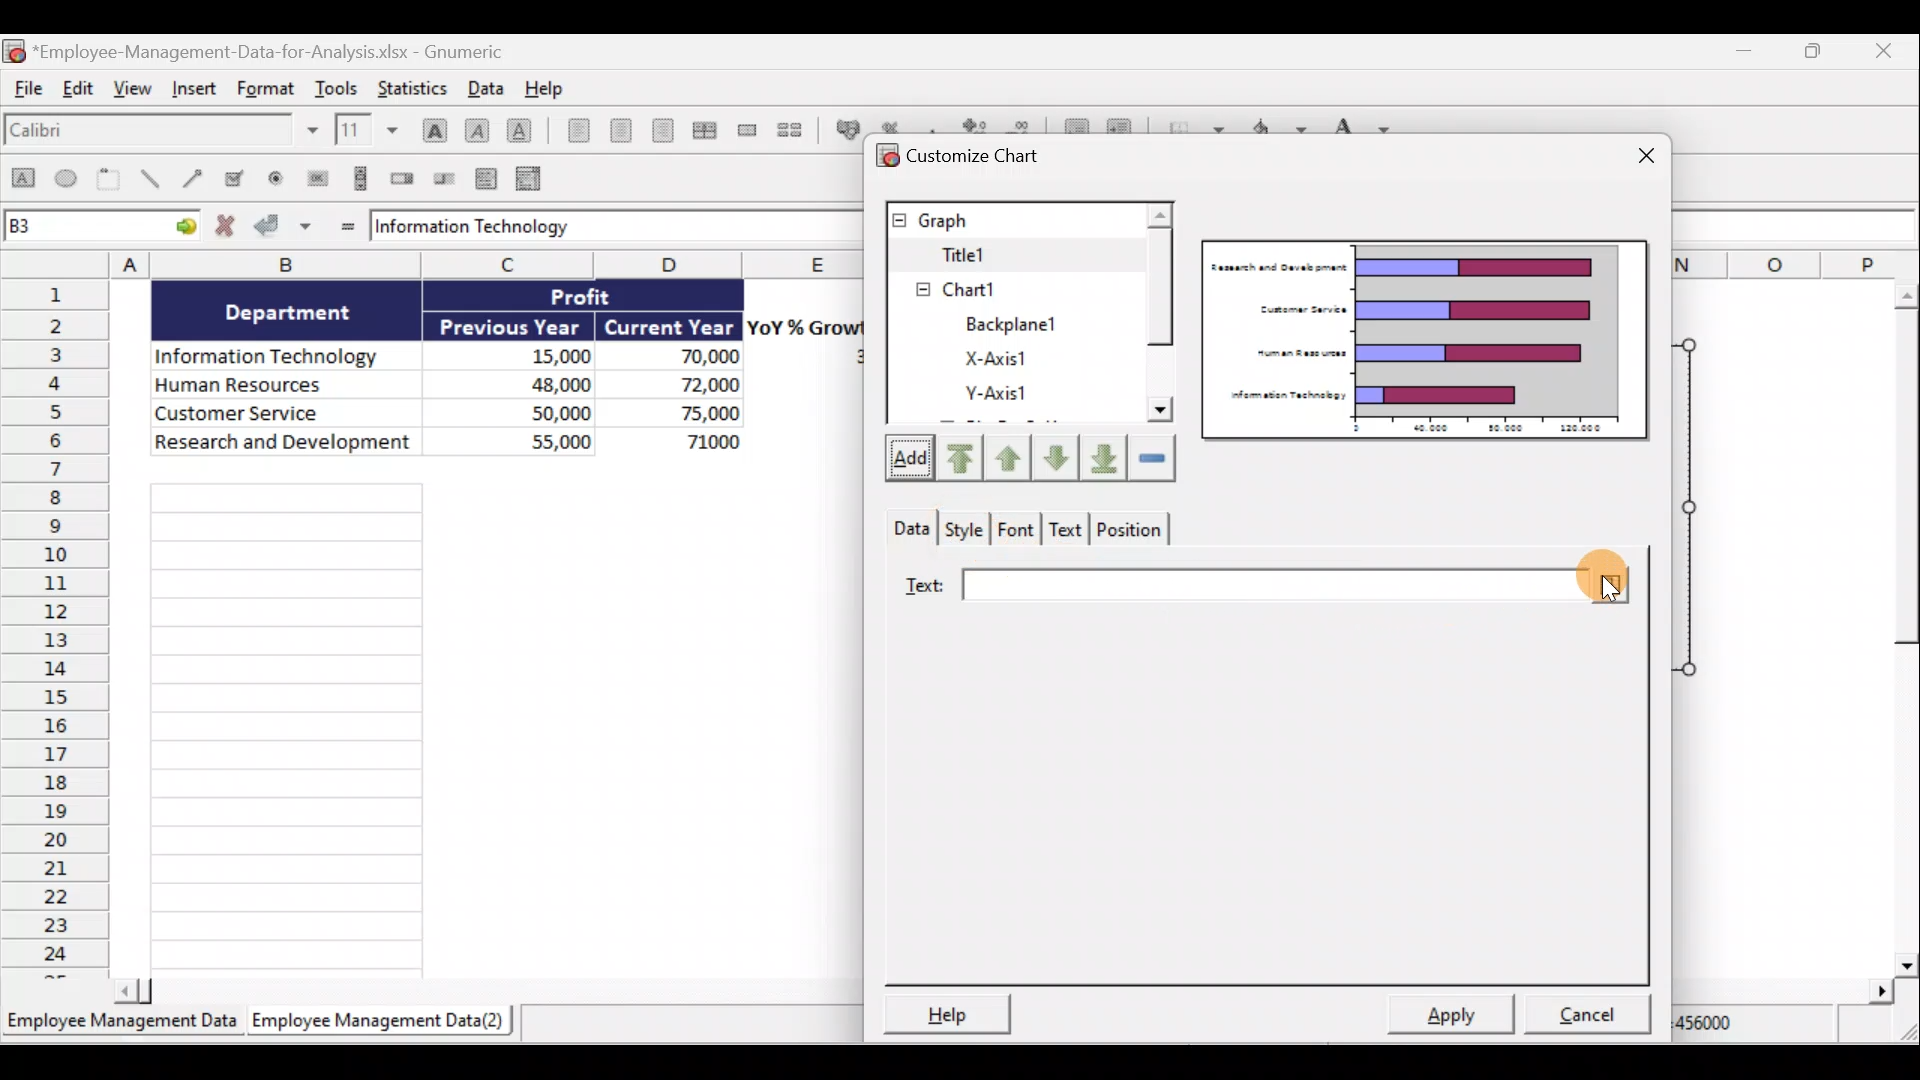 Image resolution: width=1920 pixels, height=1080 pixels. What do you see at coordinates (263, 90) in the screenshot?
I see `Format` at bounding box center [263, 90].